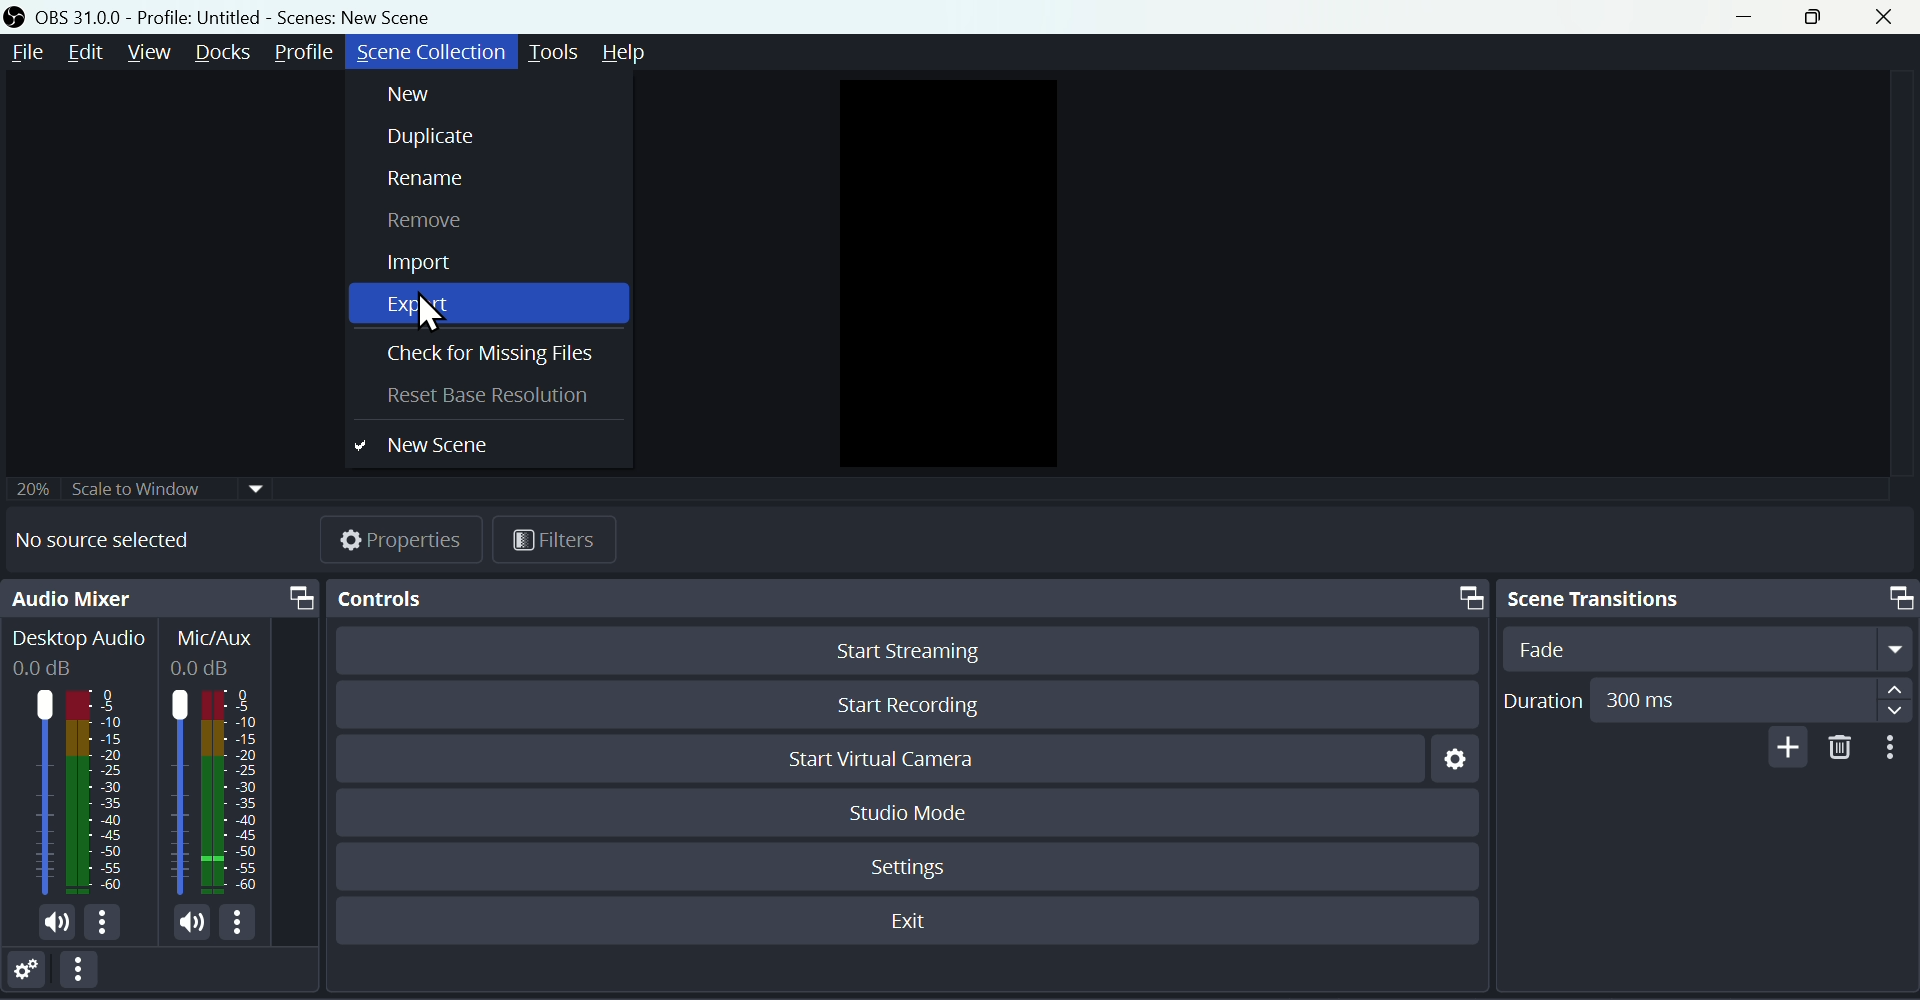  What do you see at coordinates (438, 444) in the screenshot?
I see `New scene` at bounding box center [438, 444].